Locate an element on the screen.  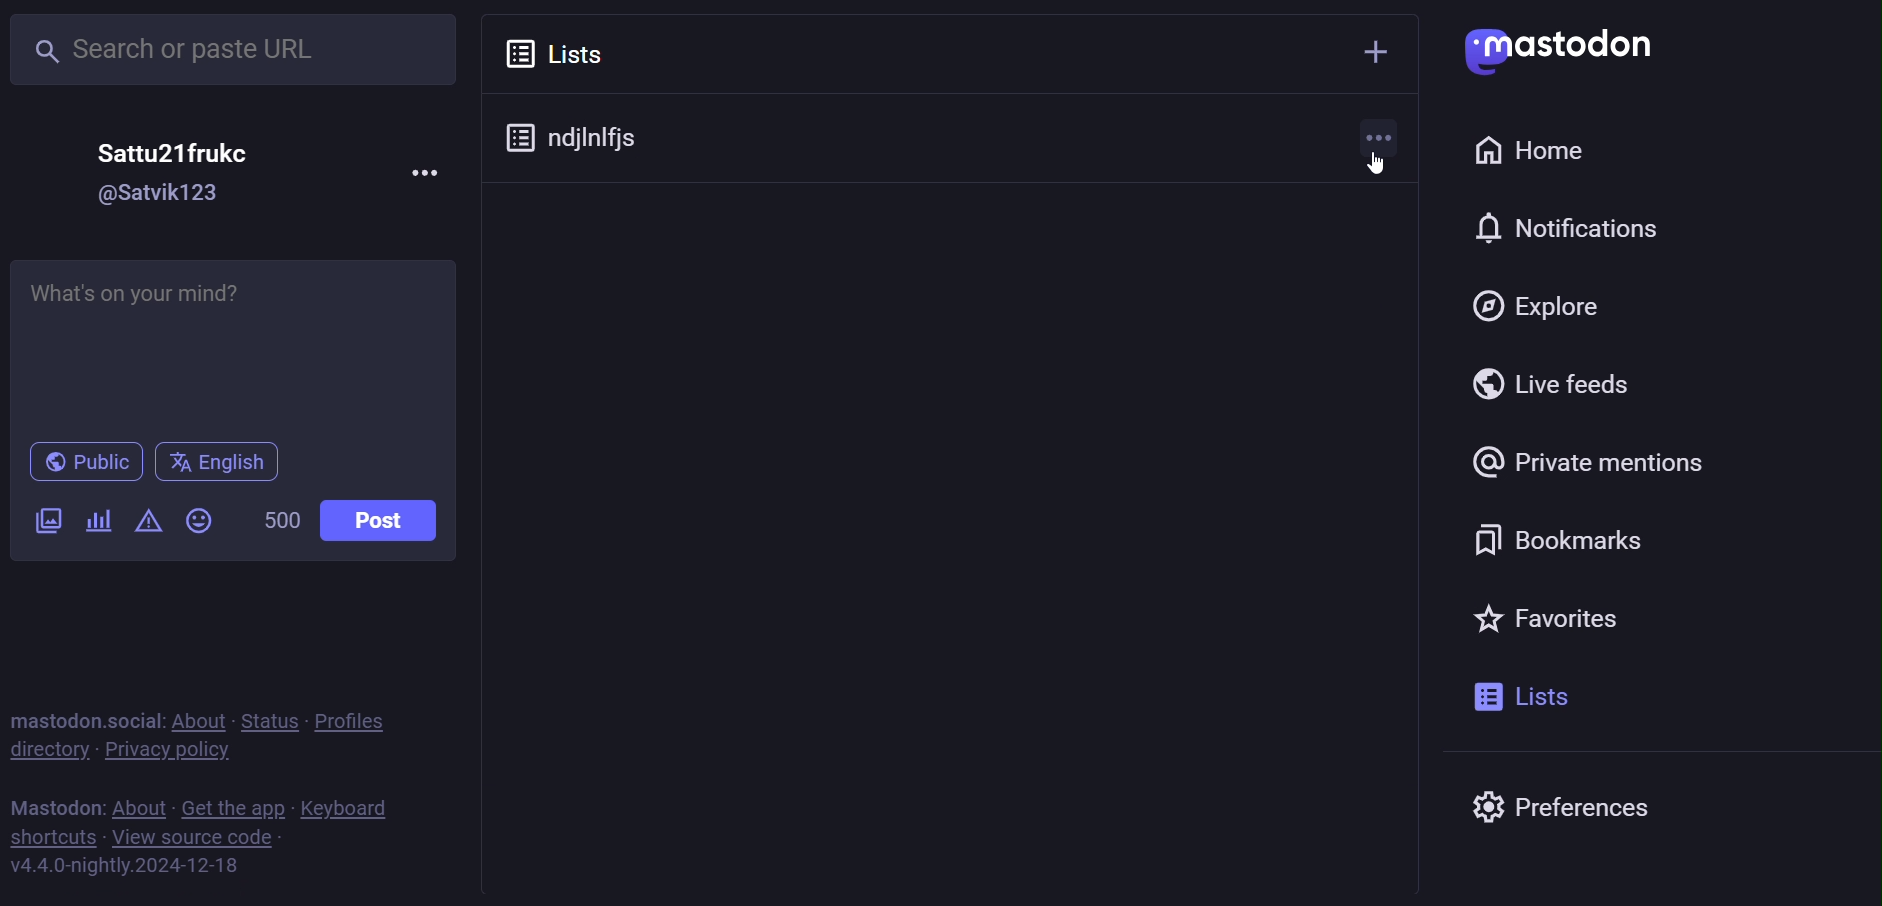
bookmark is located at coordinates (1569, 544).